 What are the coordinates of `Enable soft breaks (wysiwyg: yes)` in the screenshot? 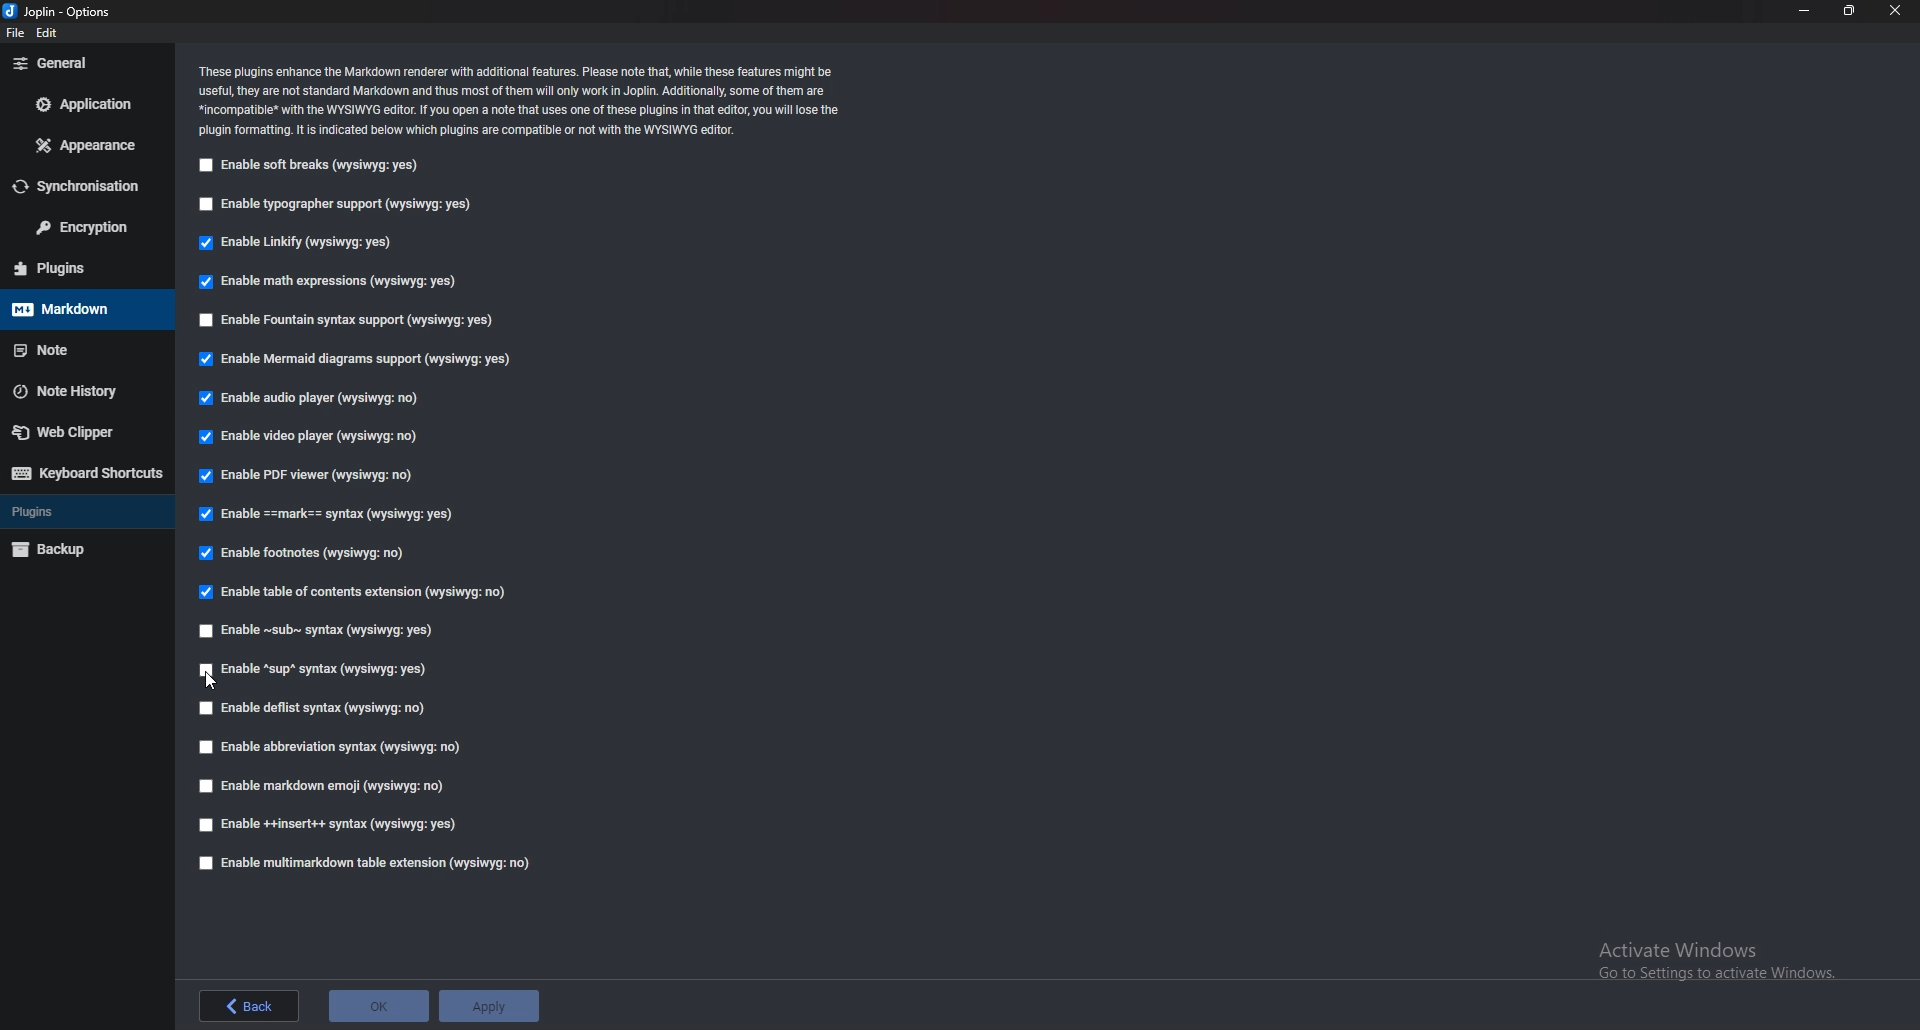 It's located at (316, 164).